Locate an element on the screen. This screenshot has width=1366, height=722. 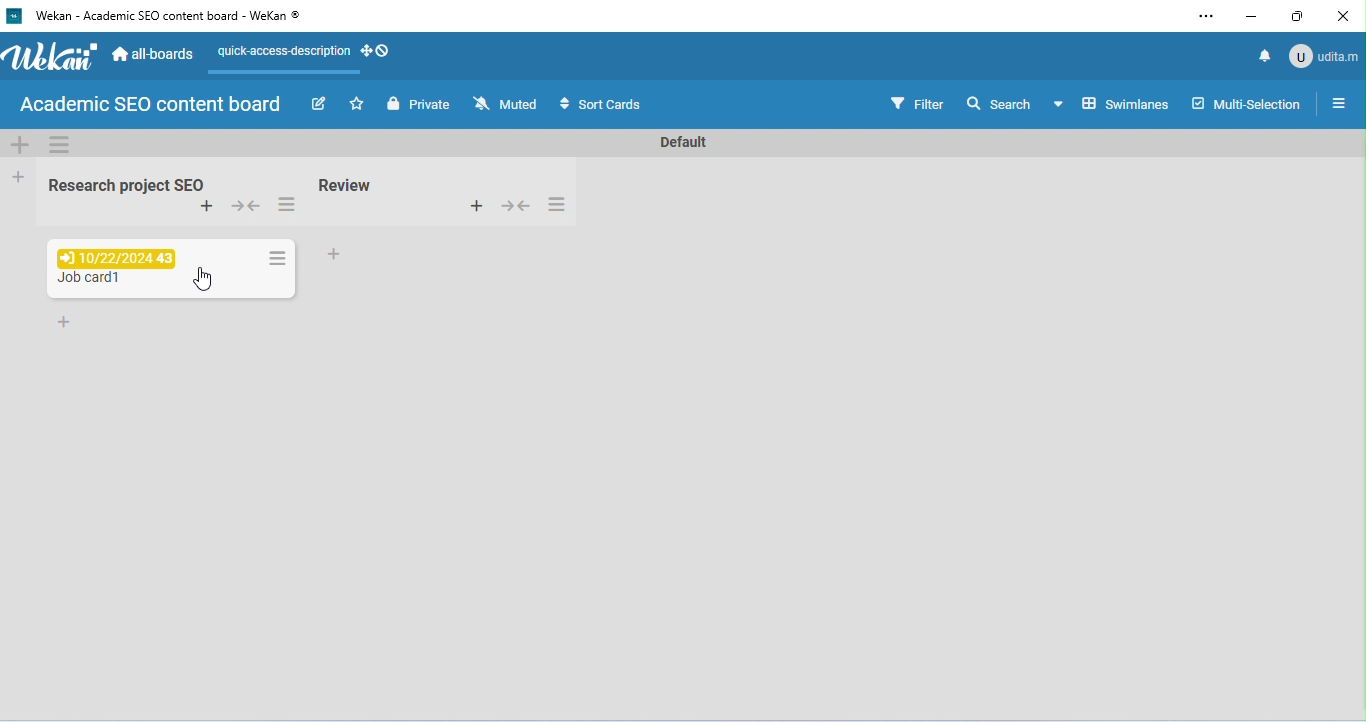
 is located at coordinates (514, 204).